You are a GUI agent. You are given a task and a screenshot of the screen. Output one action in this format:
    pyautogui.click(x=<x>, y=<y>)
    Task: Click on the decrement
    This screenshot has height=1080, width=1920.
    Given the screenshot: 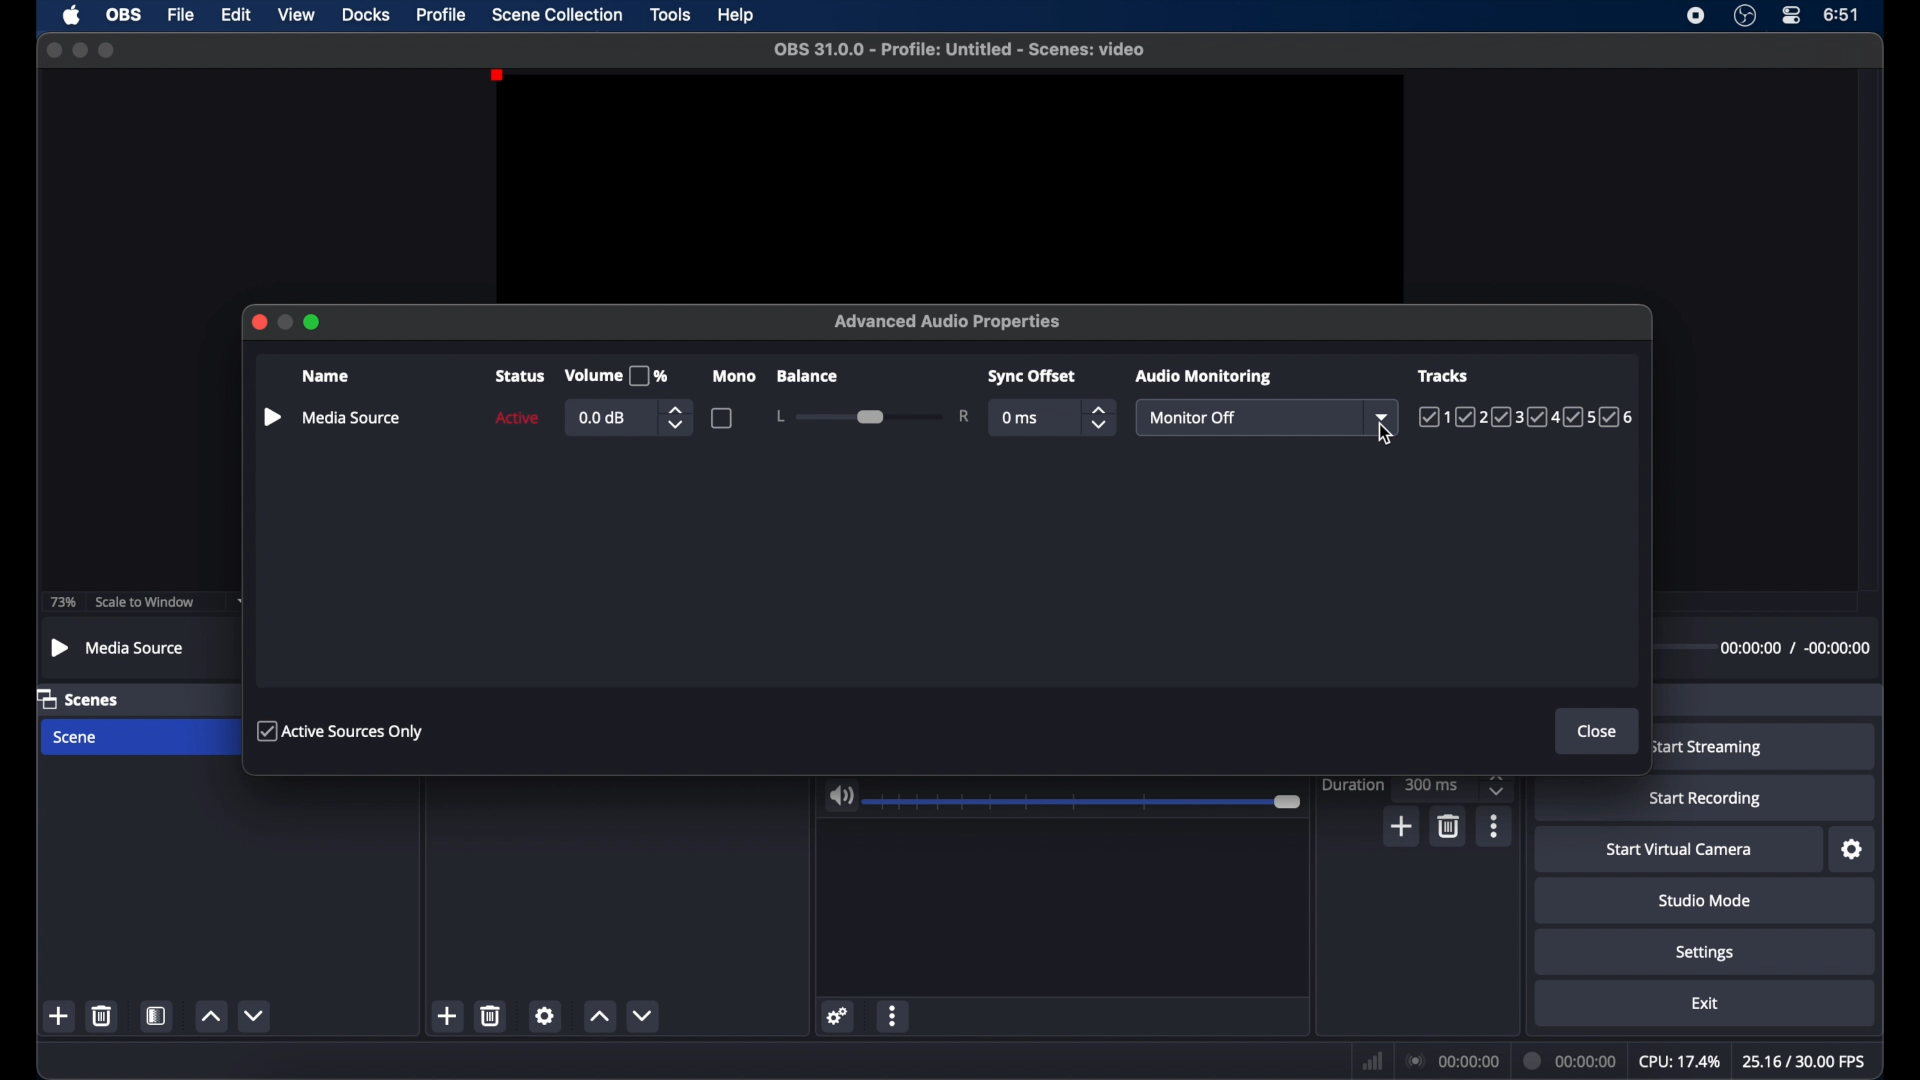 What is the action you would take?
    pyautogui.click(x=646, y=1015)
    